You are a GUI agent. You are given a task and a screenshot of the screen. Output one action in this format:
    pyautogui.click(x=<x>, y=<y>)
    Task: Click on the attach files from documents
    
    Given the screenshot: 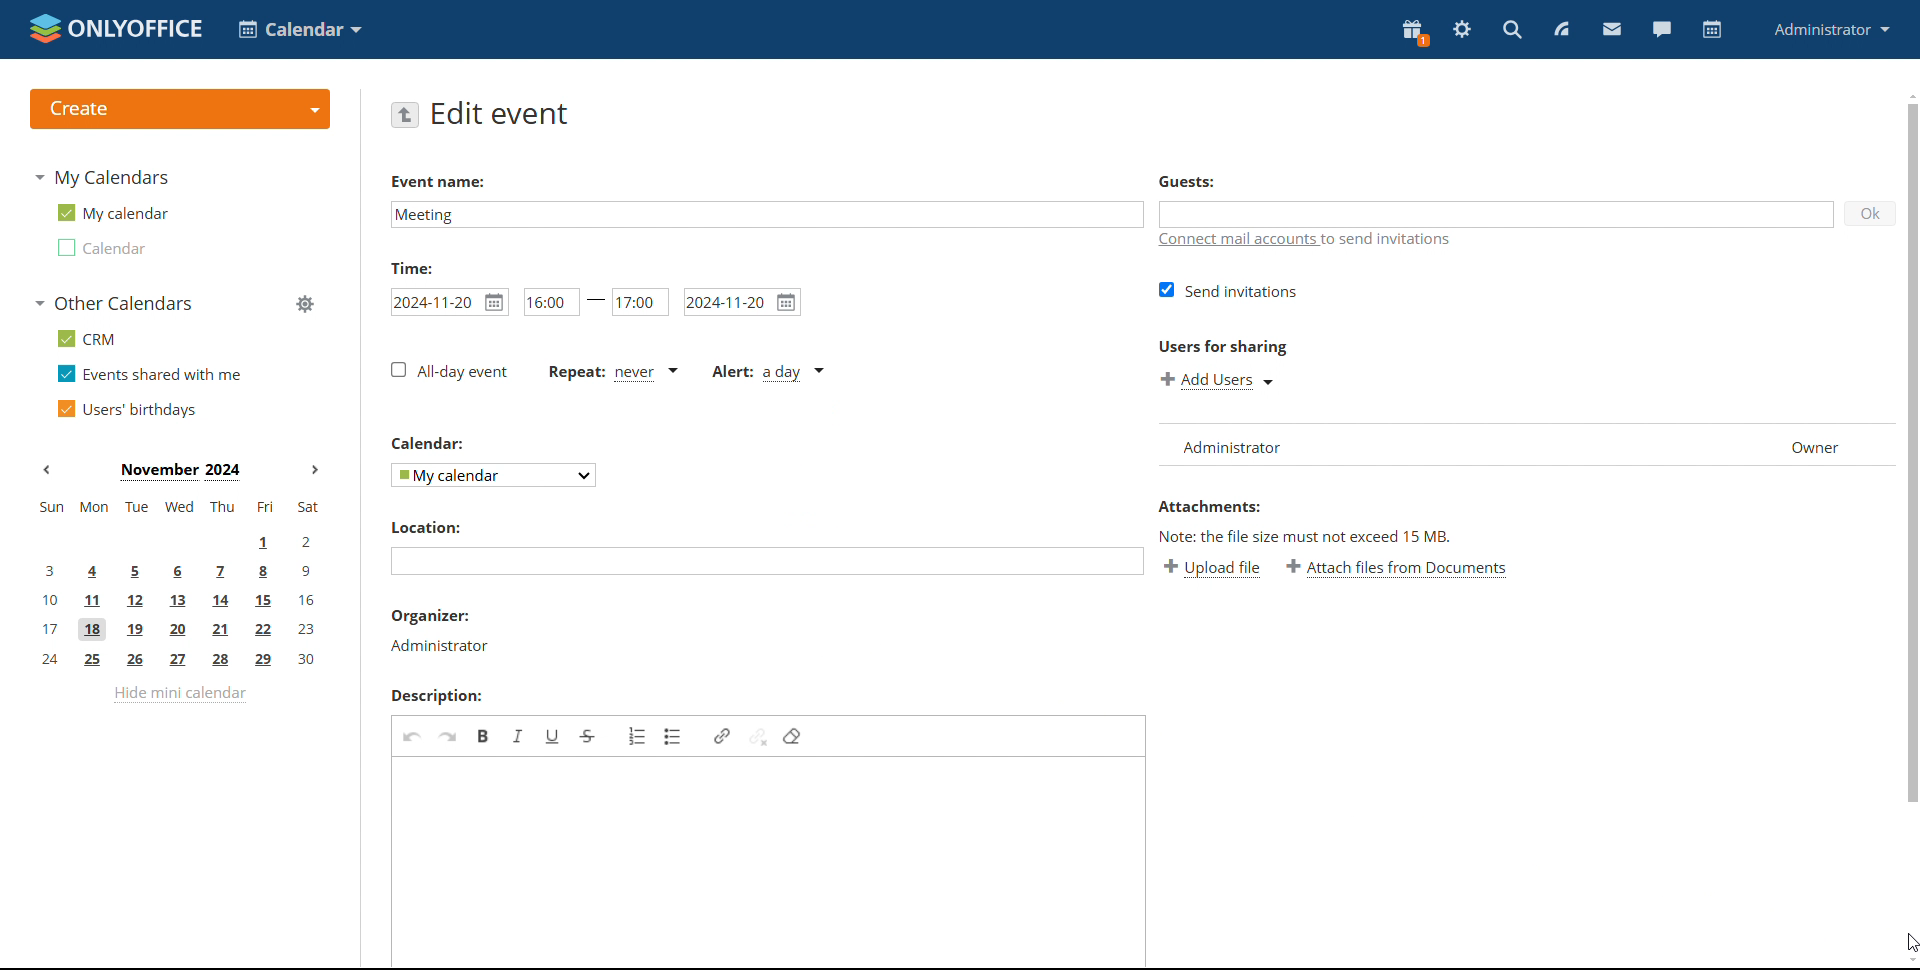 What is the action you would take?
    pyautogui.click(x=1396, y=567)
    